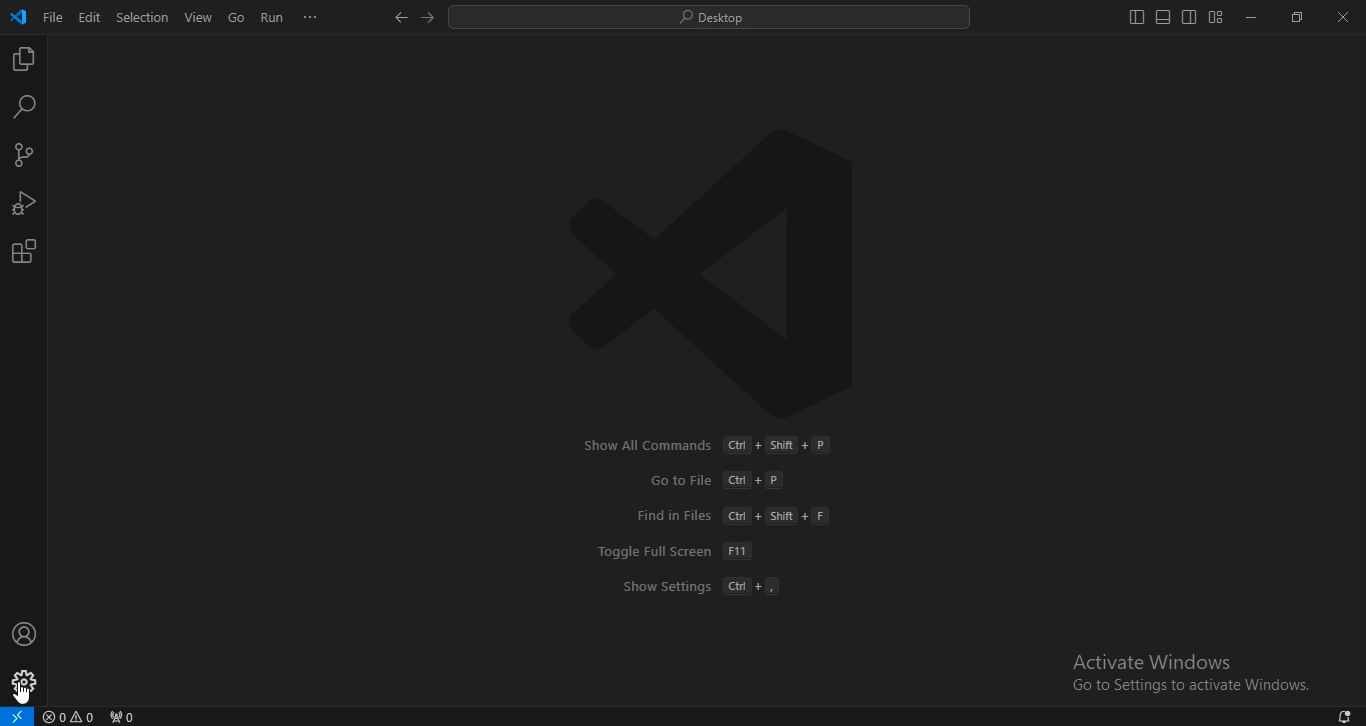  What do you see at coordinates (1344, 16) in the screenshot?
I see `close` at bounding box center [1344, 16].